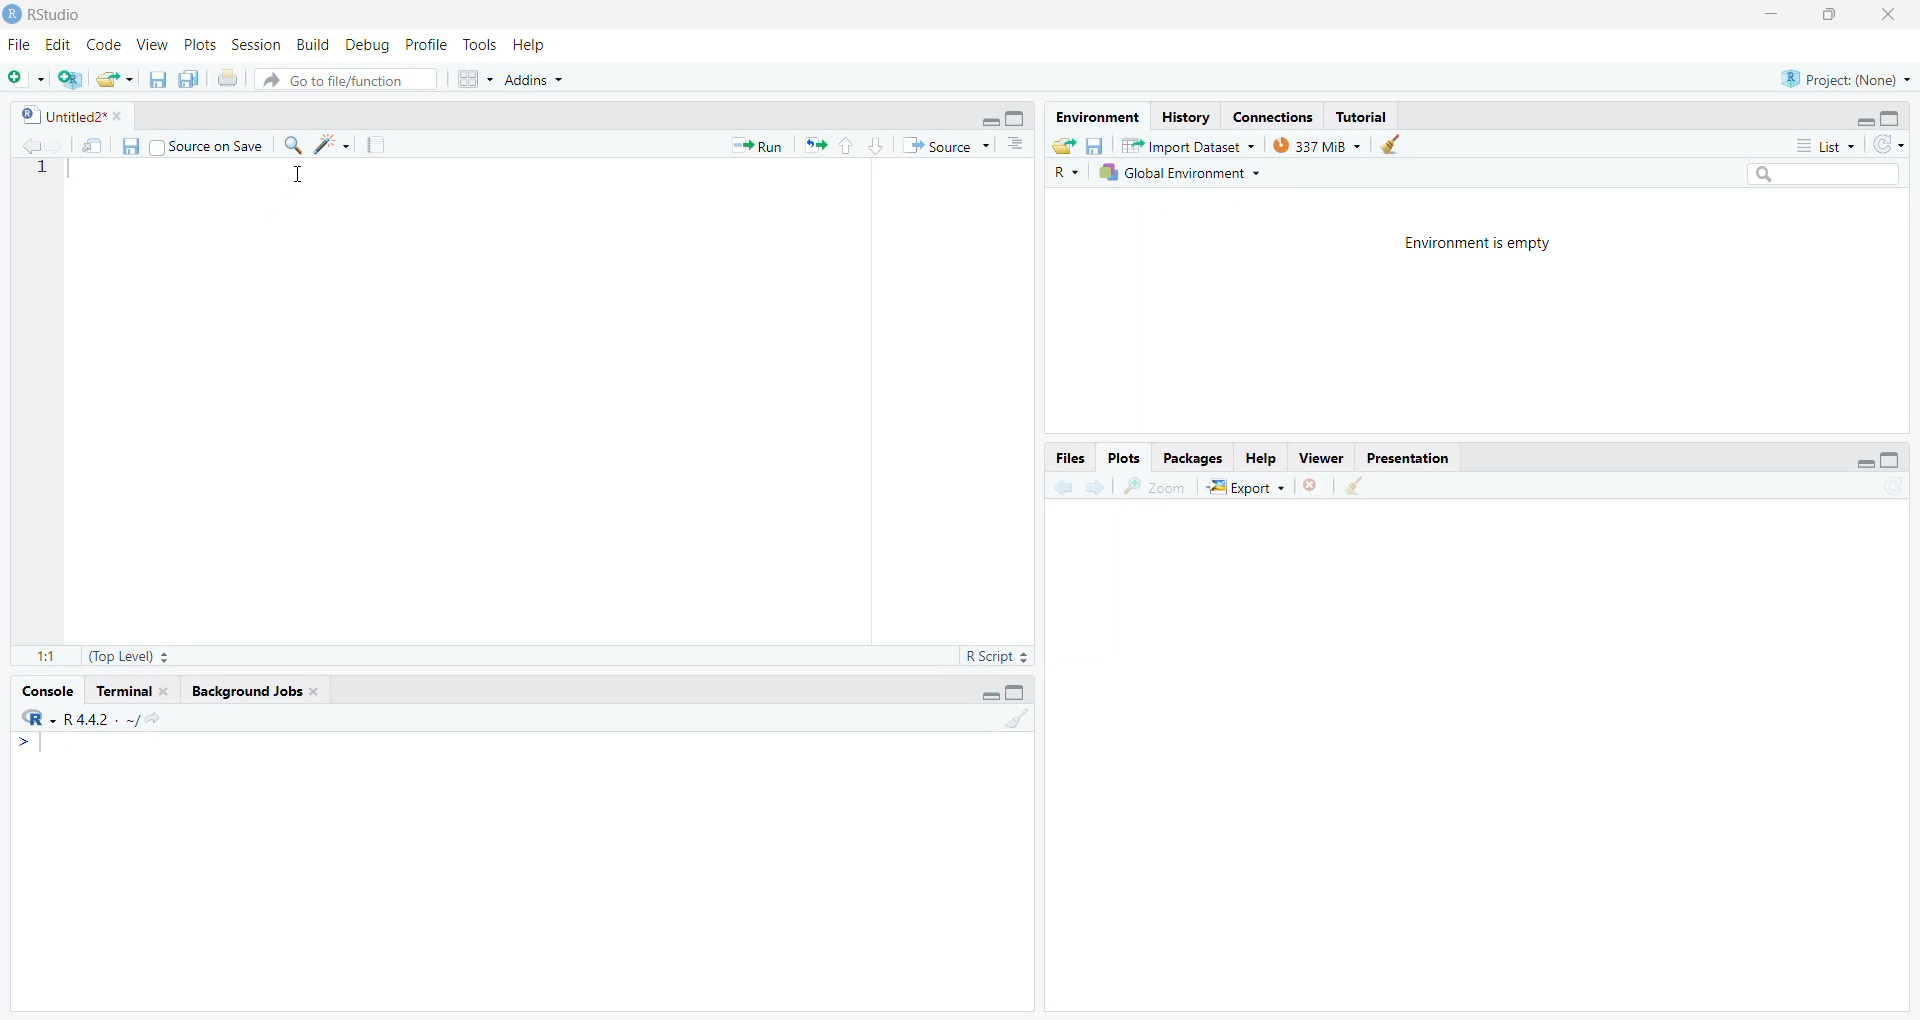 This screenshot has width=1920, height=1020. What do you see at coordinates (1765, 15) in the screenshot?
I see `minimize` at bounding box center [1765, 15].